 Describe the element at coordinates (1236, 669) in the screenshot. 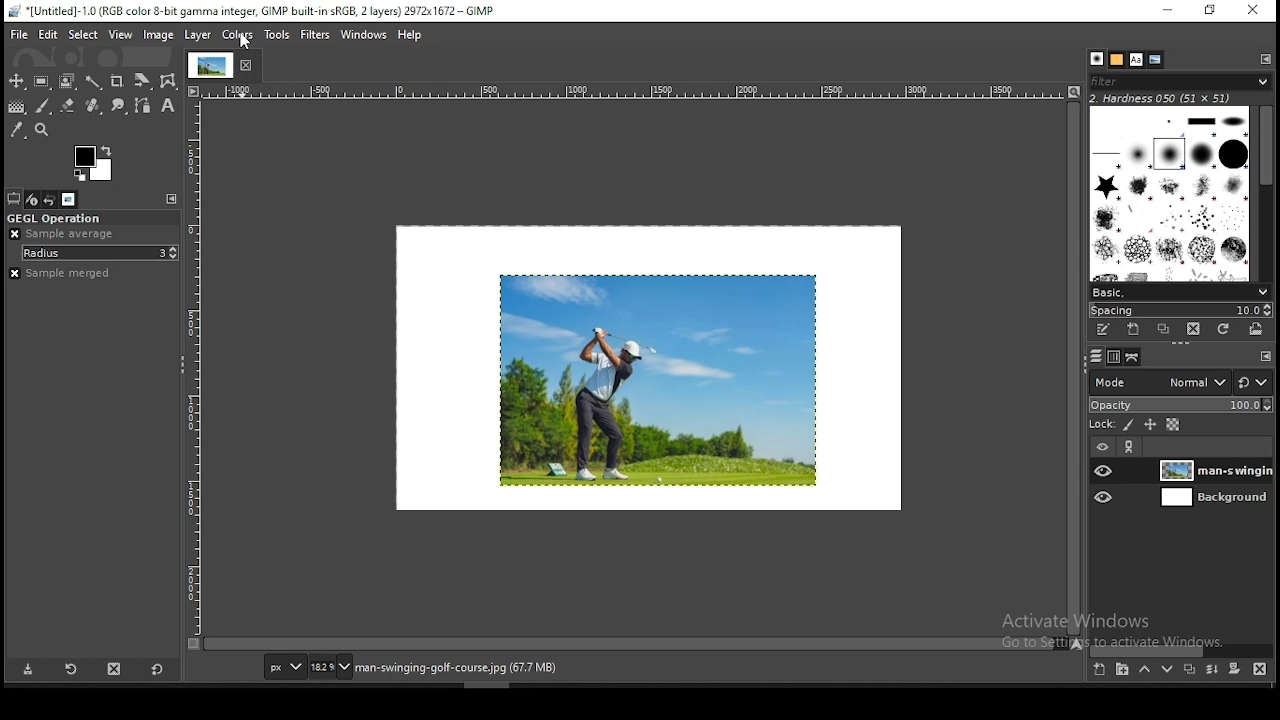

I see `add a mask` at that location.